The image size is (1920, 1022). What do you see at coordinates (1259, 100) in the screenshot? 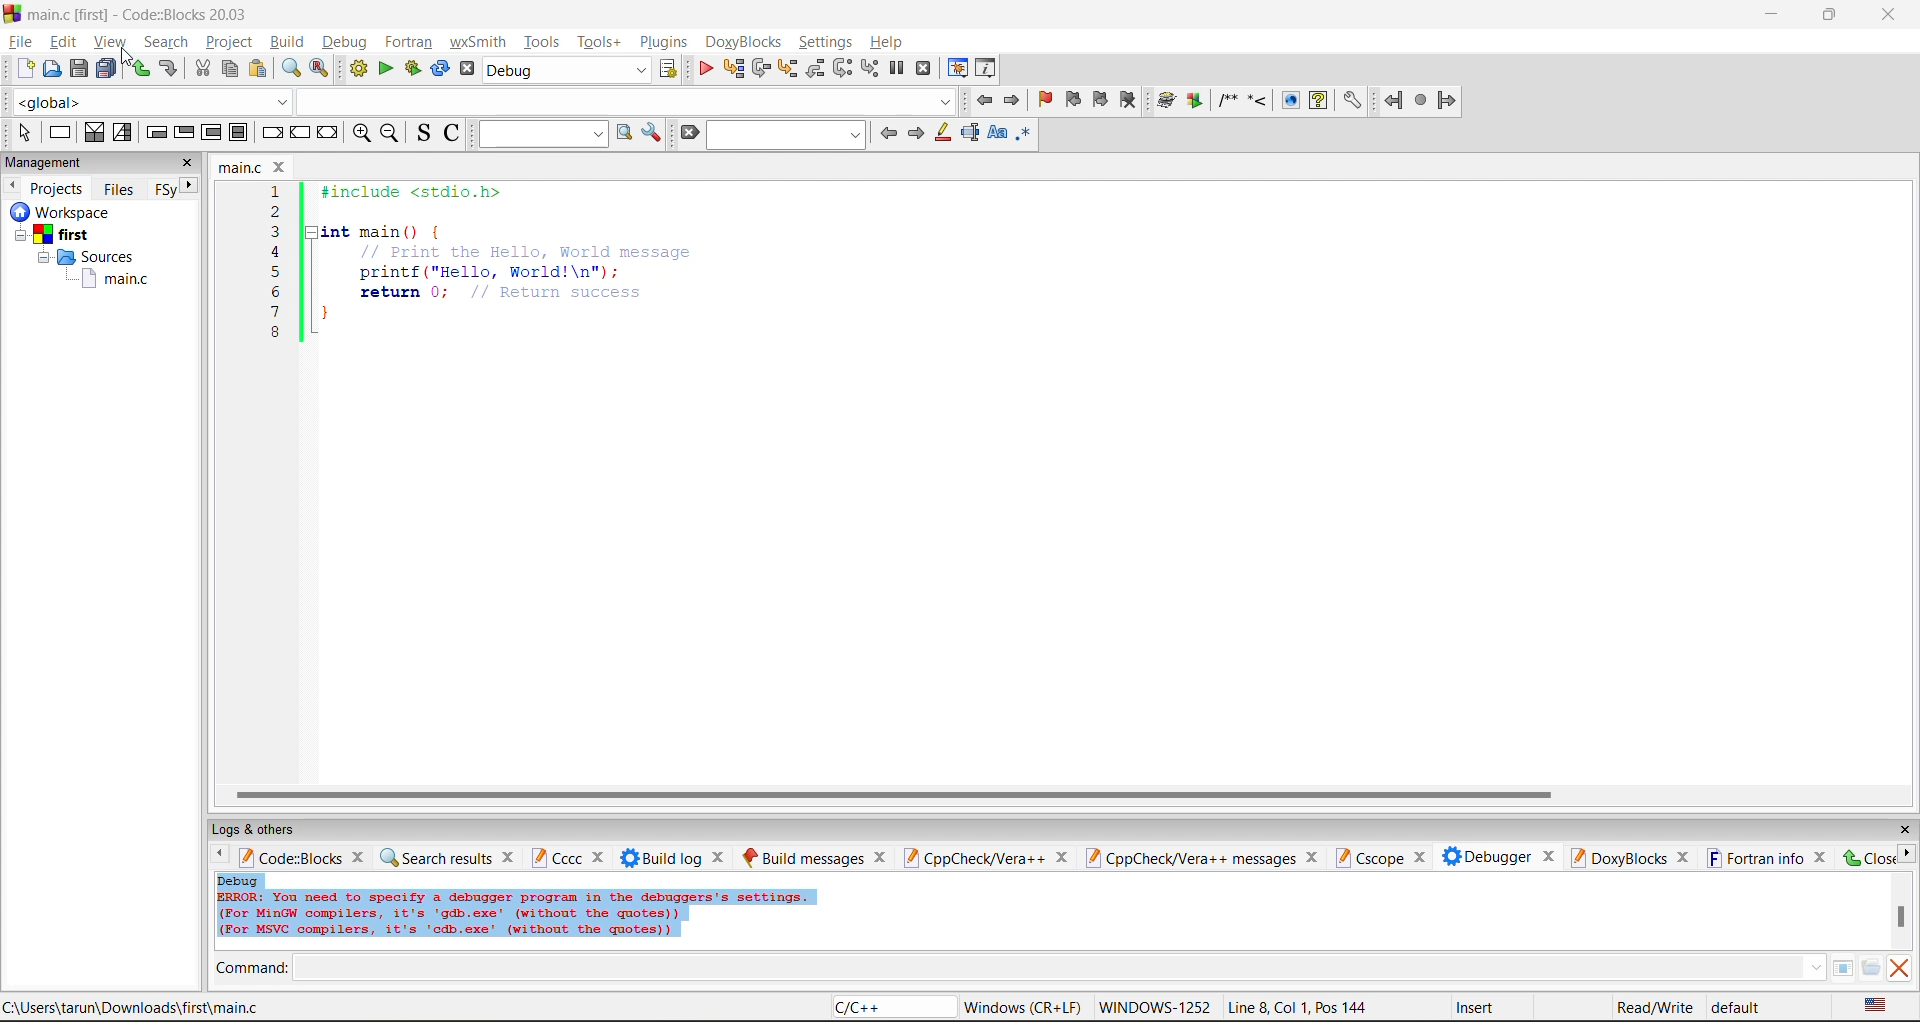
I see `Insert line` at bounding box center [1259, 100].